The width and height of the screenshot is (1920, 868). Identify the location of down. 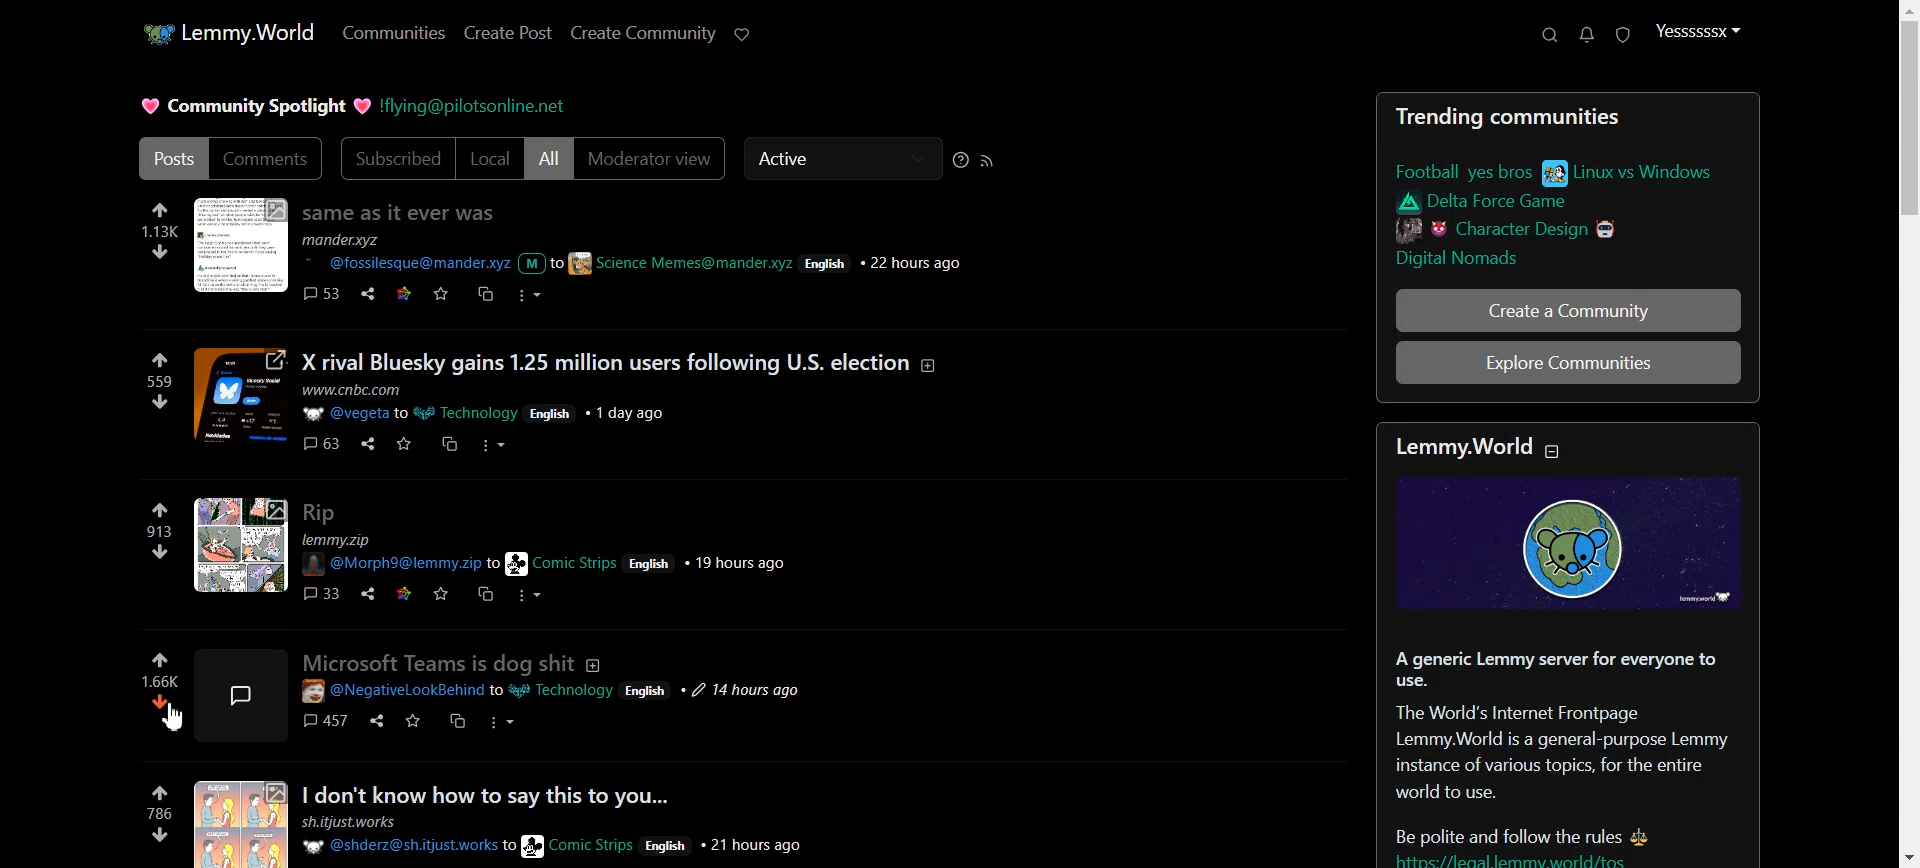
(161, 834).